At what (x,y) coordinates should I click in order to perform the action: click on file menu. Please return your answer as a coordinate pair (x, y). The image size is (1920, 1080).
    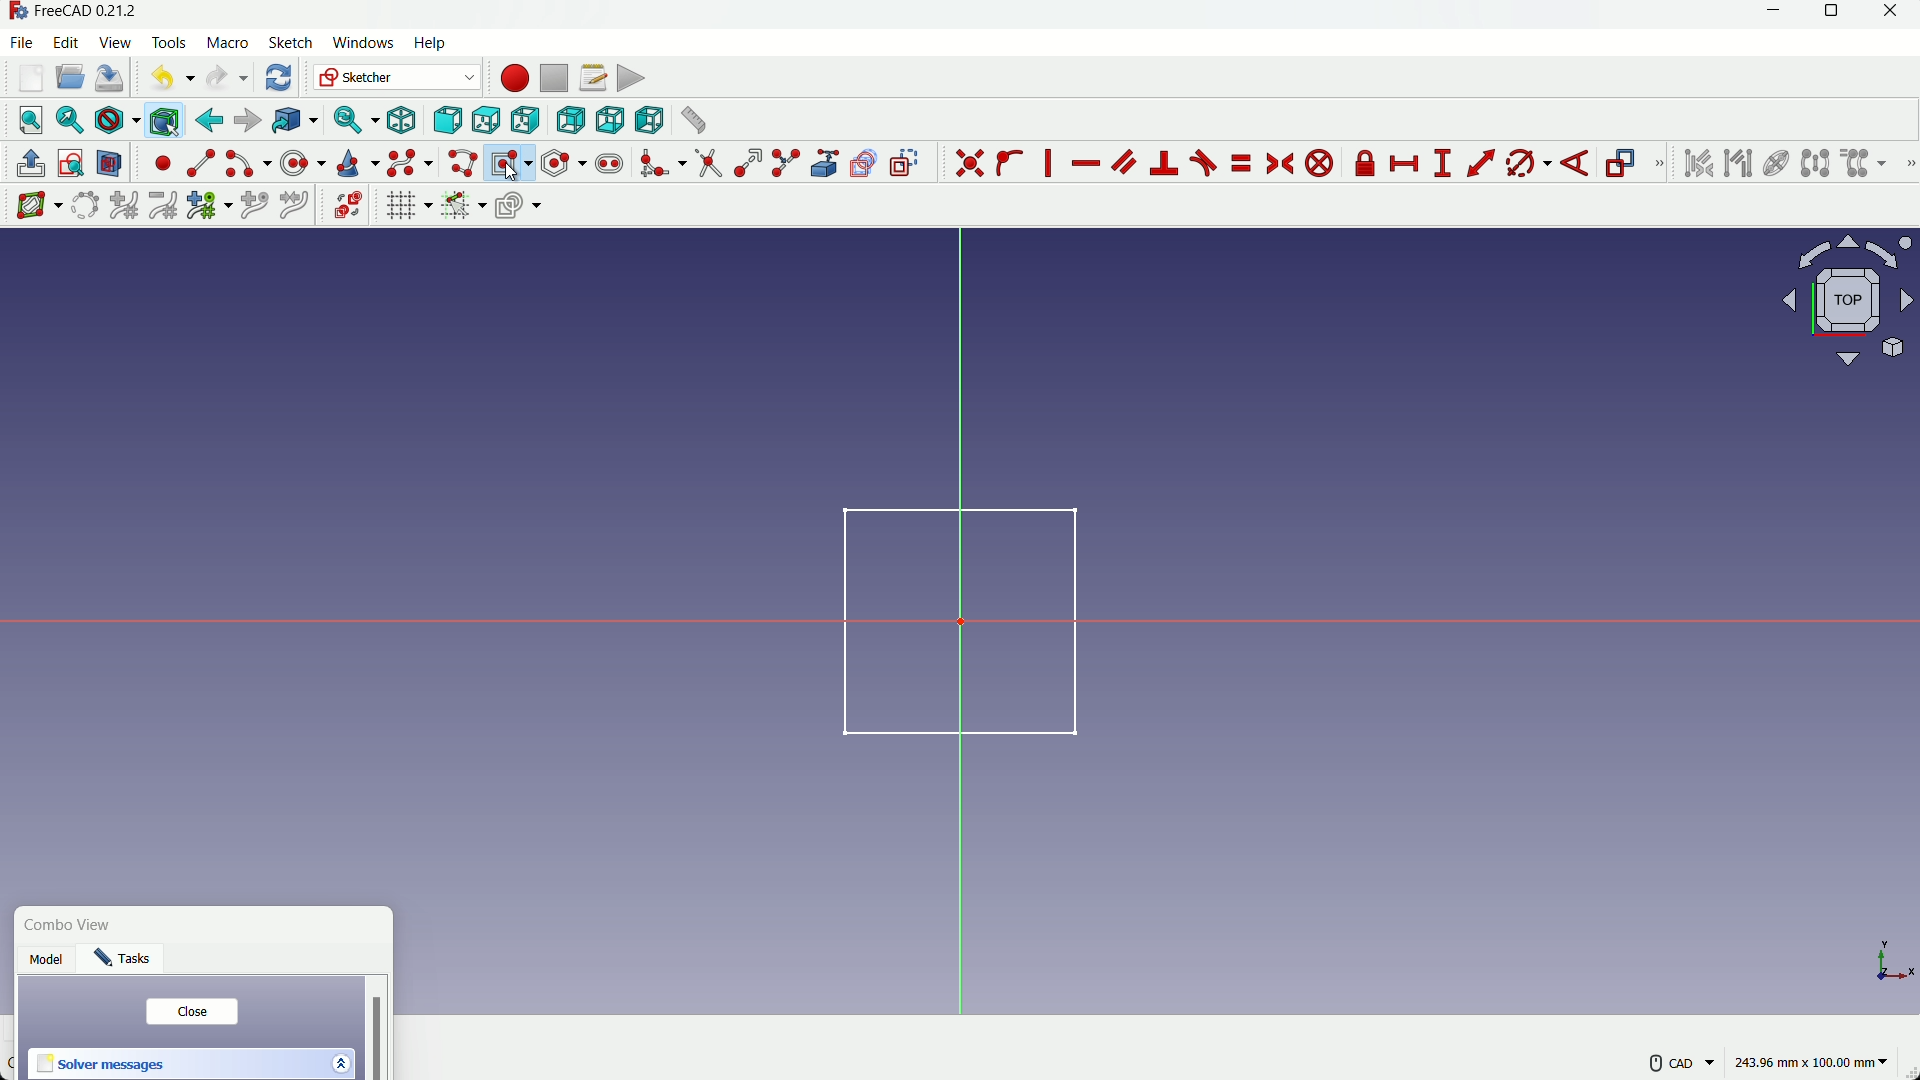
    Looking at the image, I should click on (24, 42).